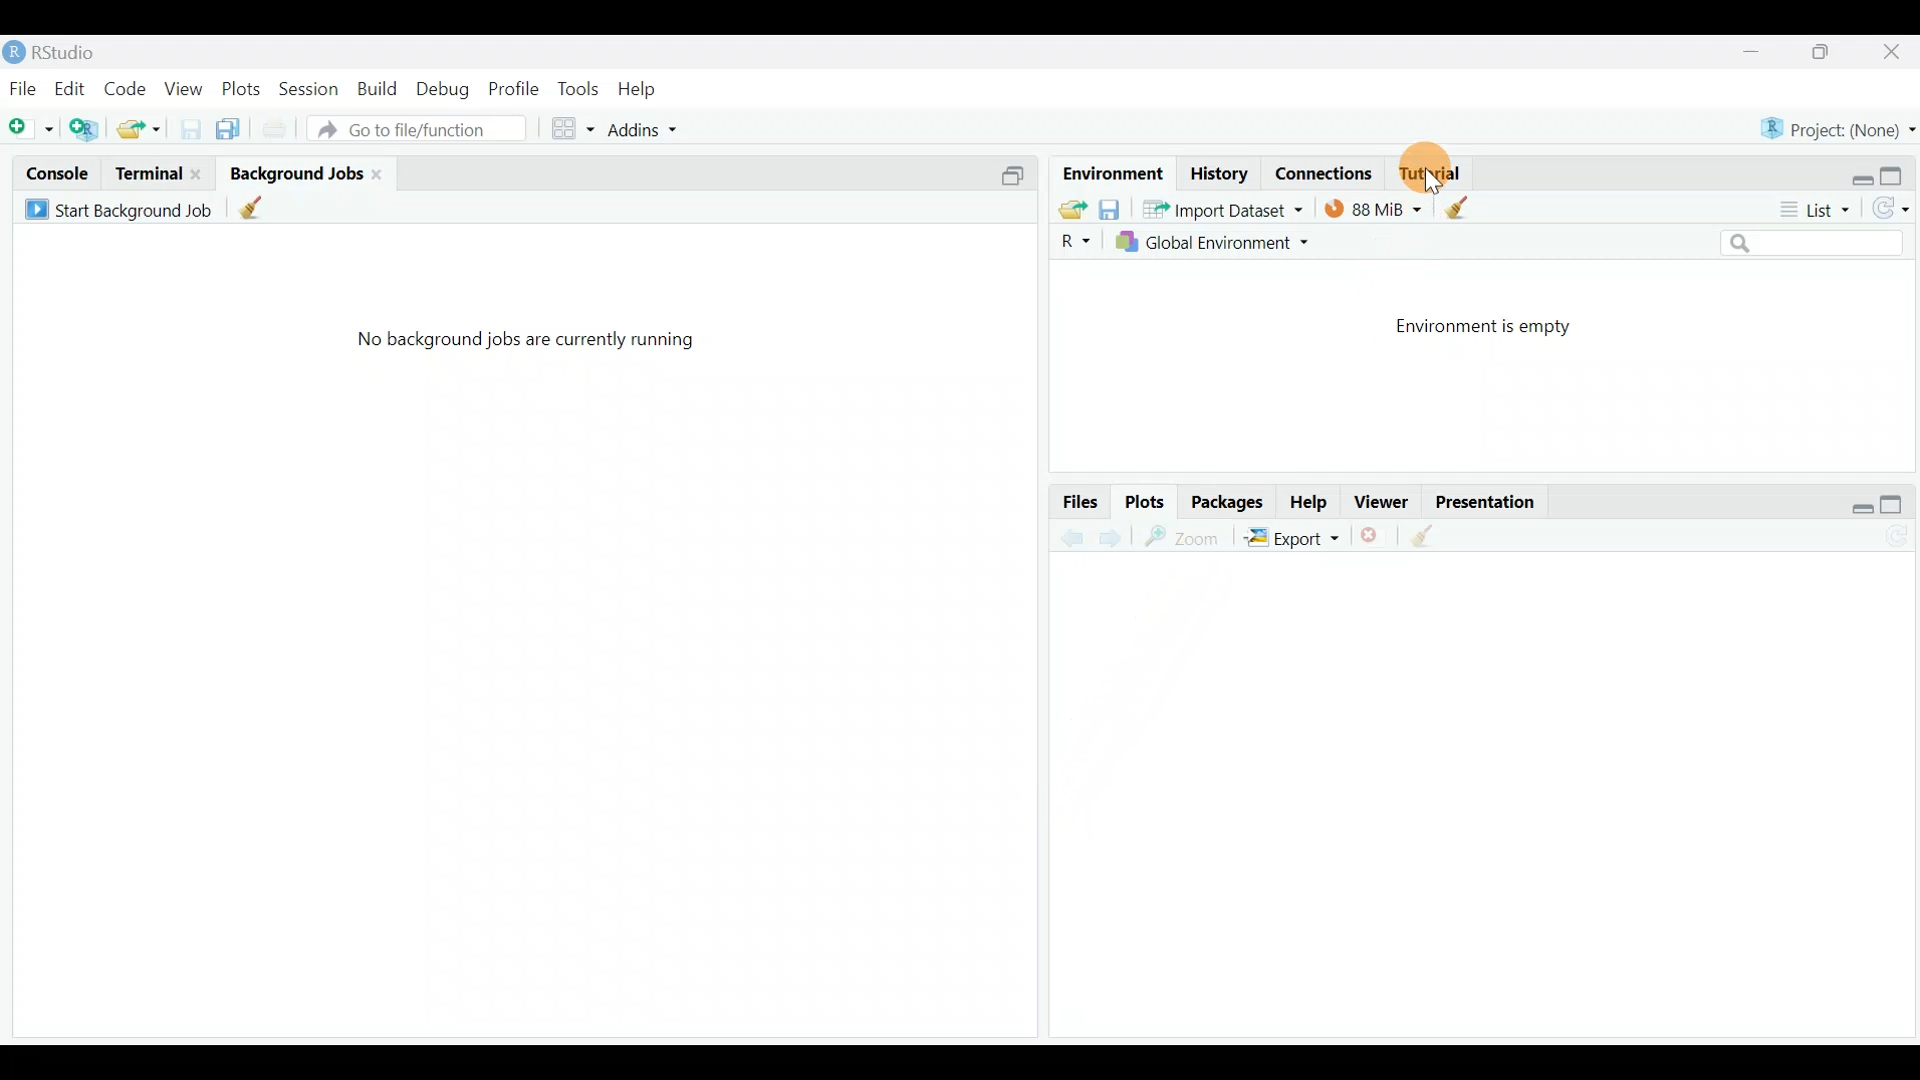 The height and width of the screenshot is (1080, 1920). I want to click on Close, so click(1894, 53).